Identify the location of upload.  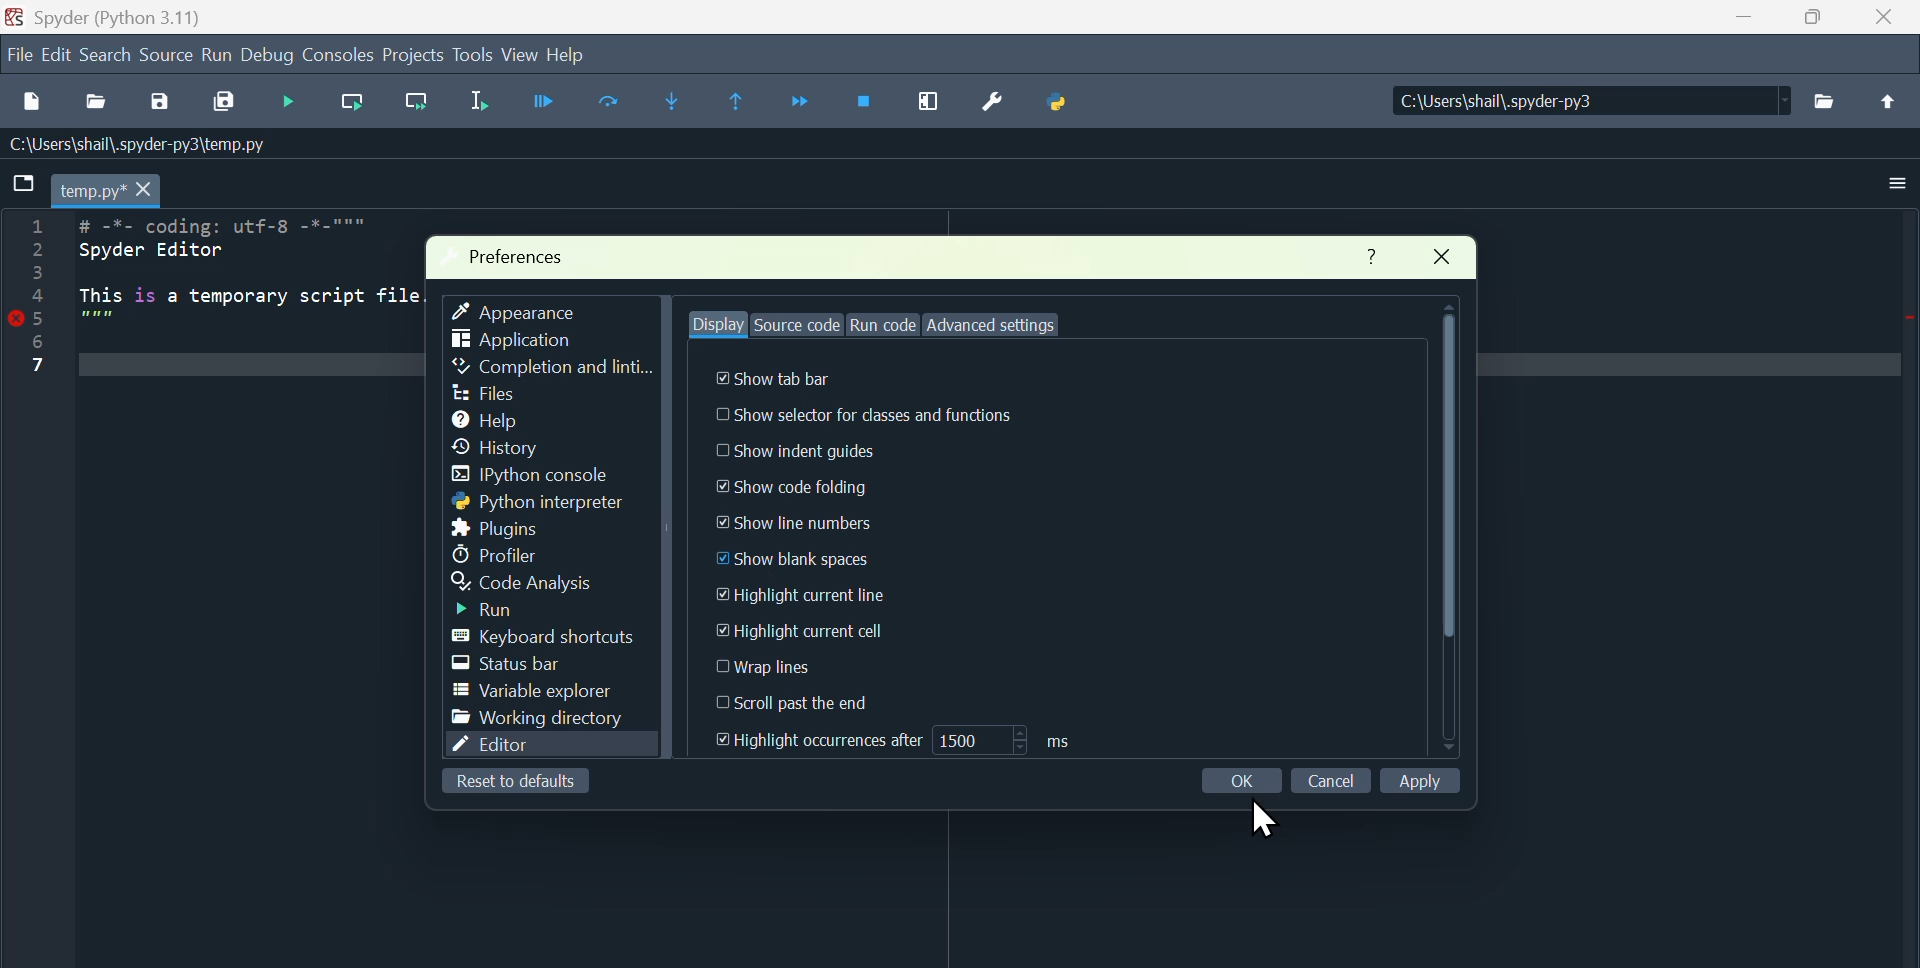
(1885, 103).